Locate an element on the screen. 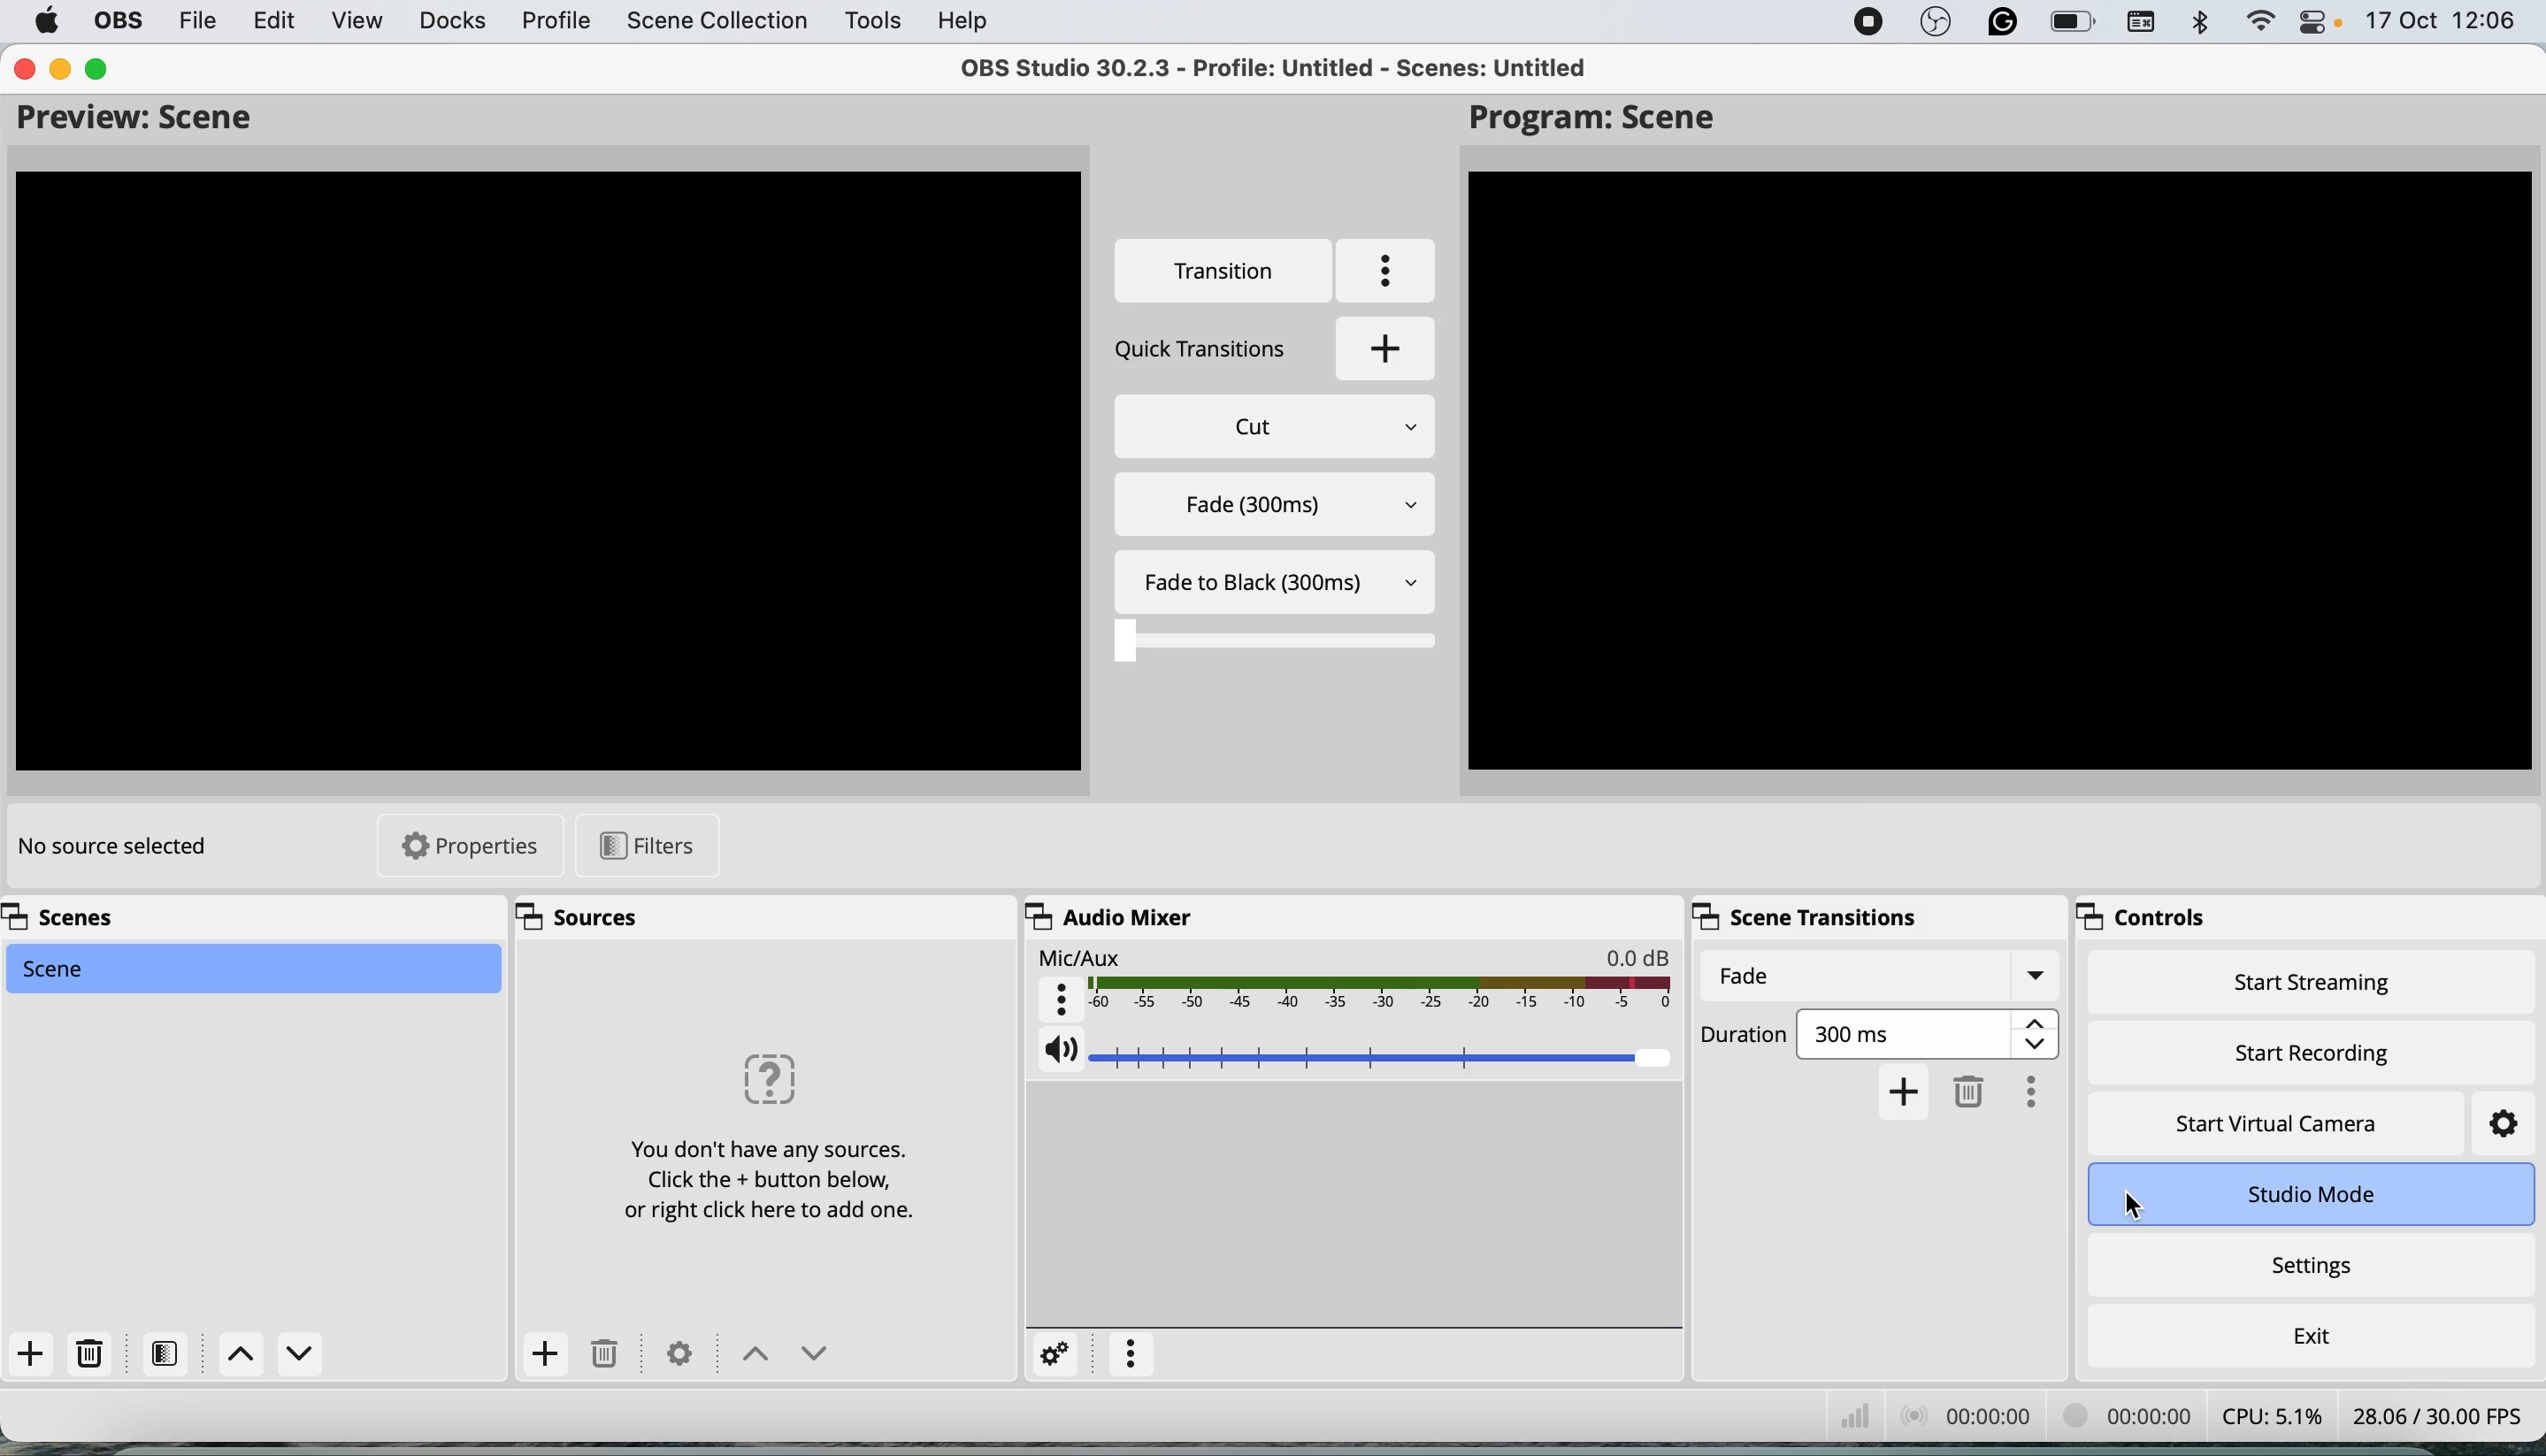  grammarly is located at coordinates (2006, 21).